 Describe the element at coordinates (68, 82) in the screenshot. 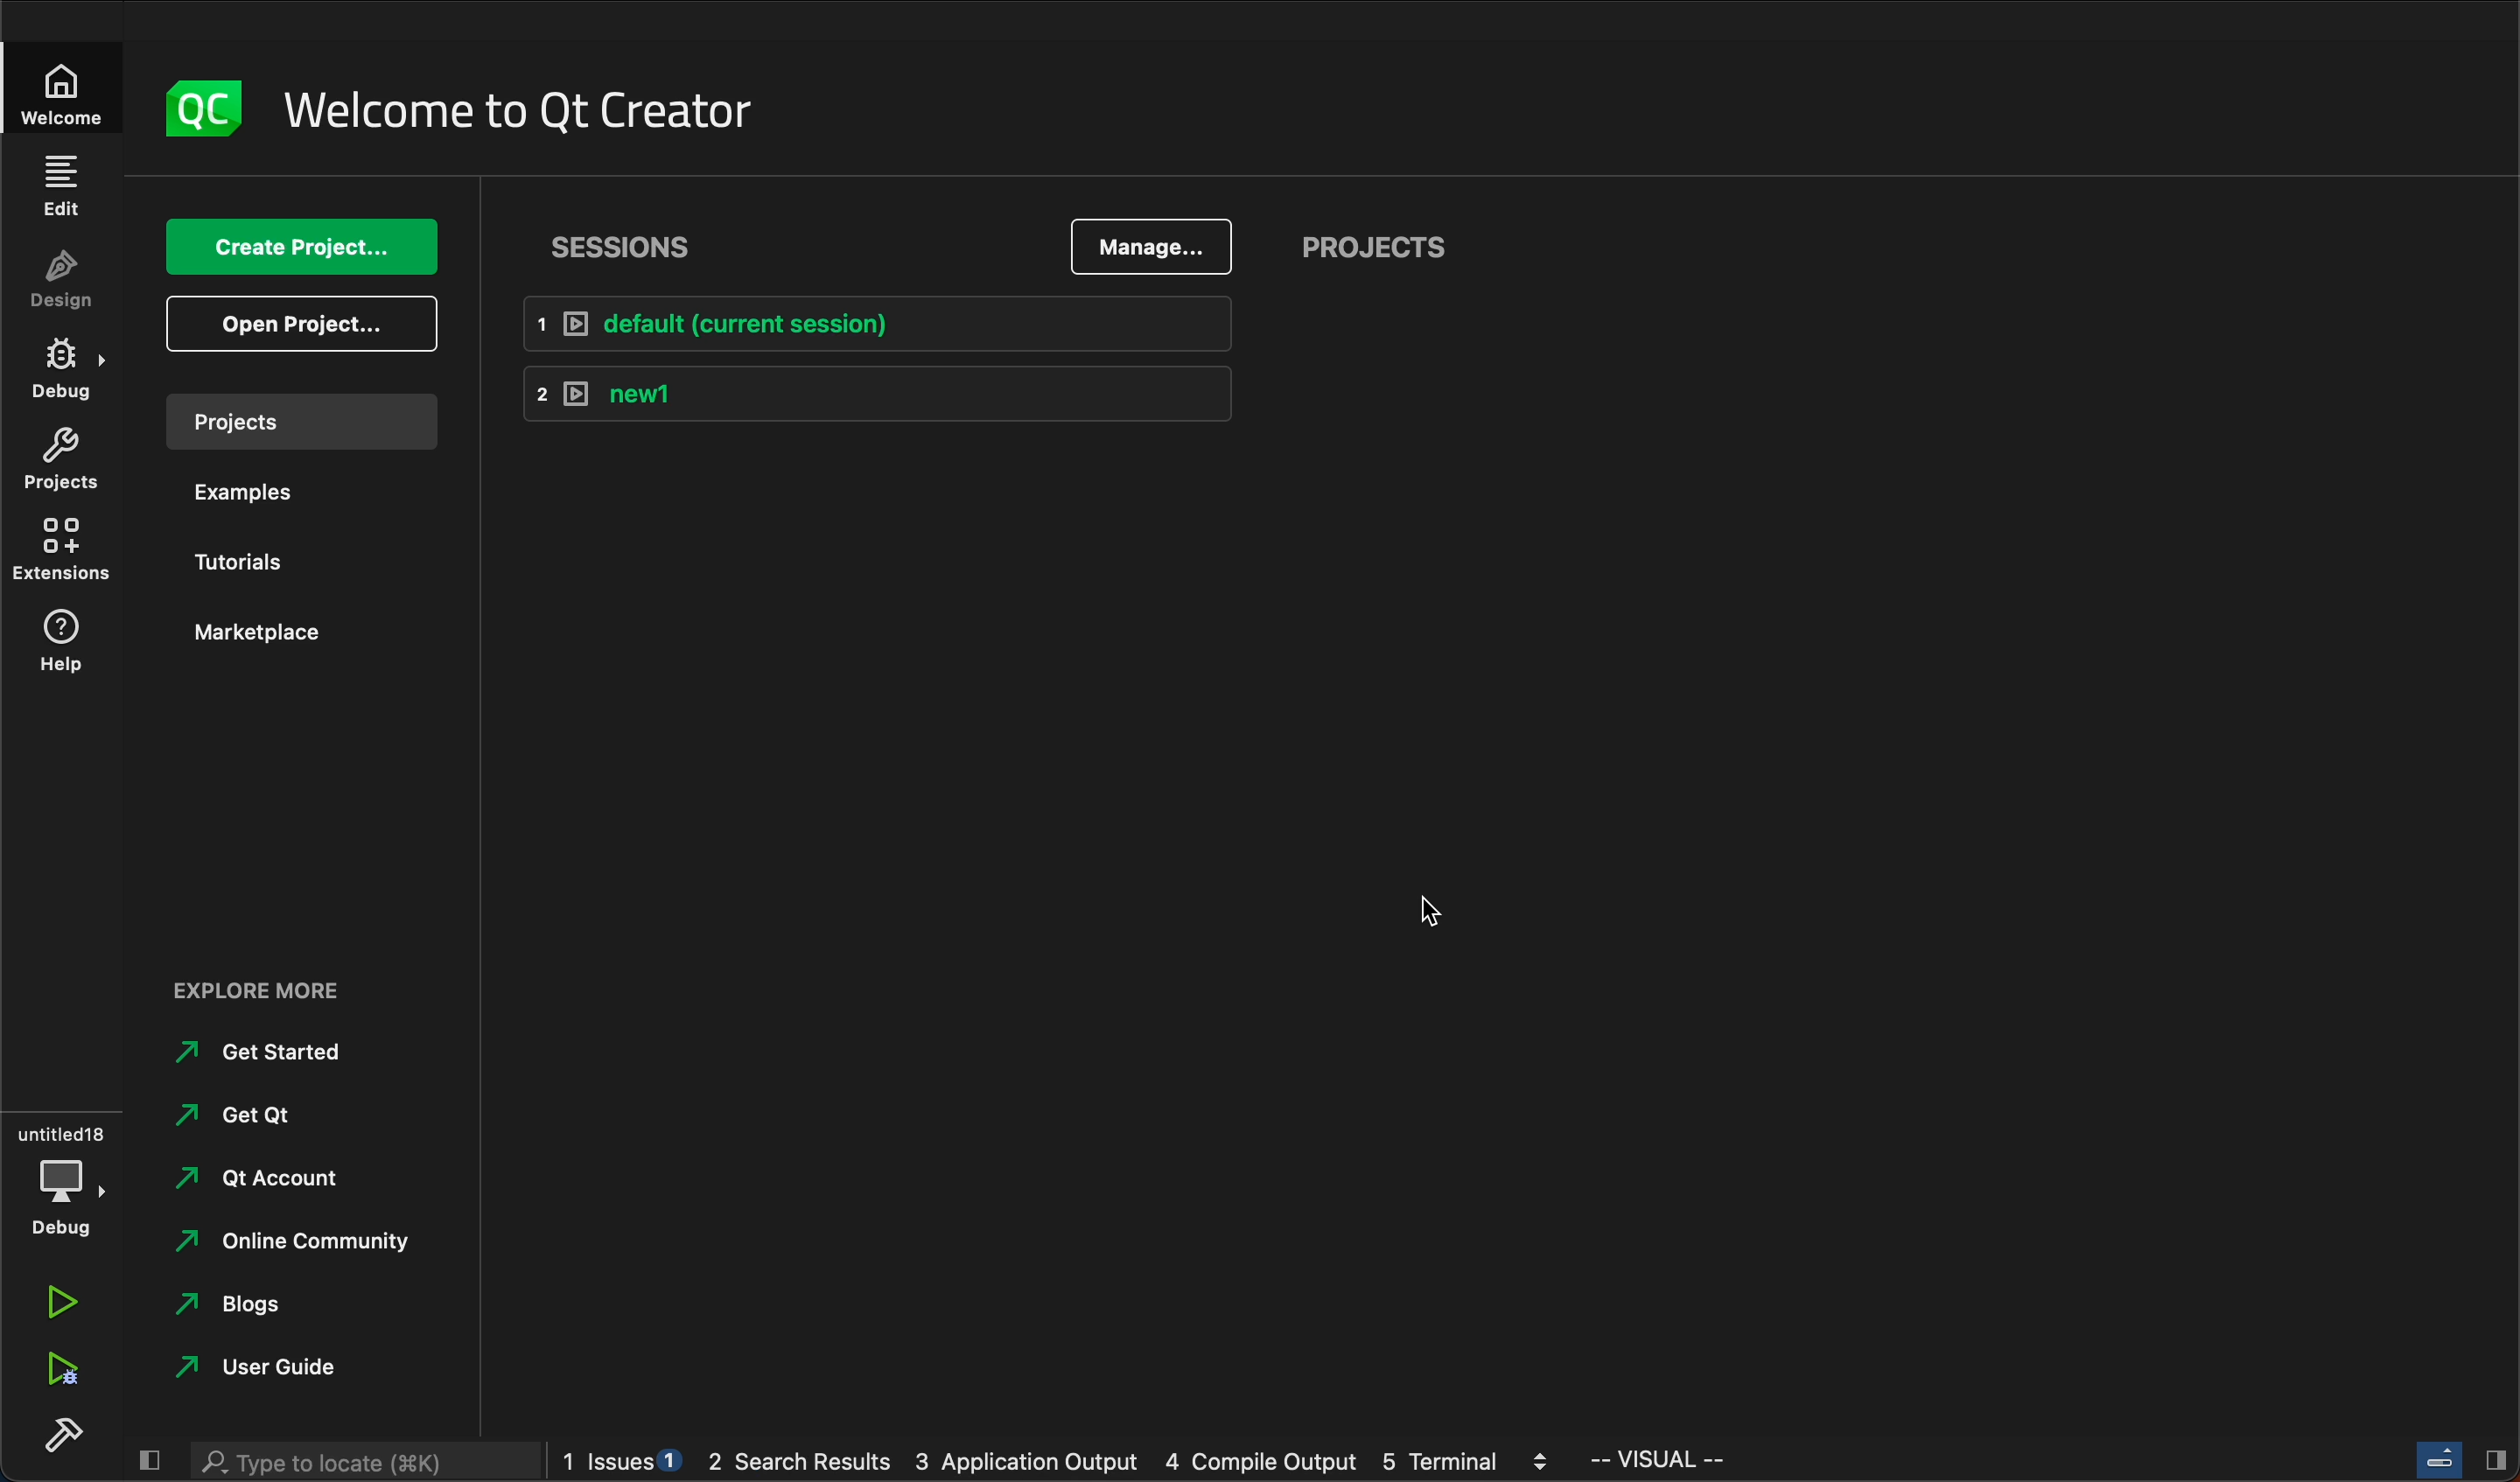

I see `welcomw` at that location.